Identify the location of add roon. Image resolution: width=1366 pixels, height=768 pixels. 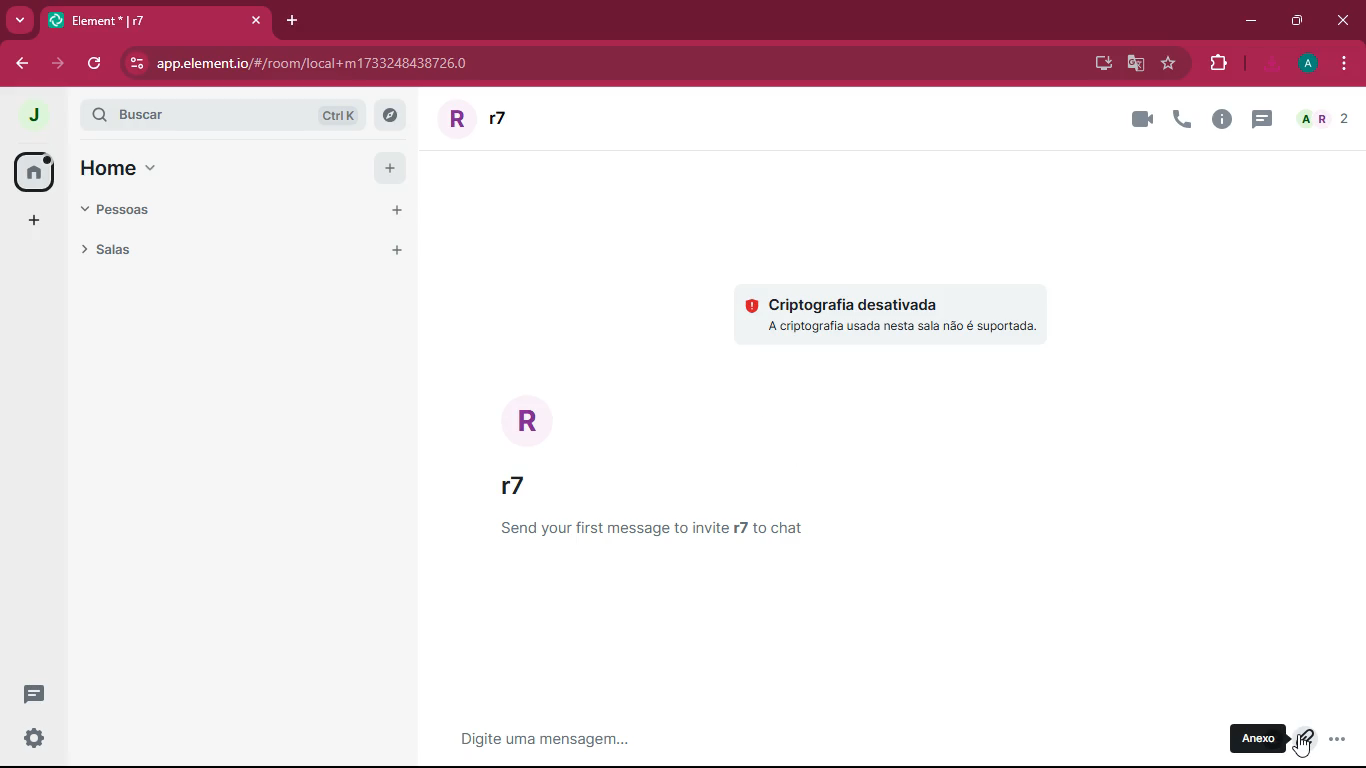
(393, 252).